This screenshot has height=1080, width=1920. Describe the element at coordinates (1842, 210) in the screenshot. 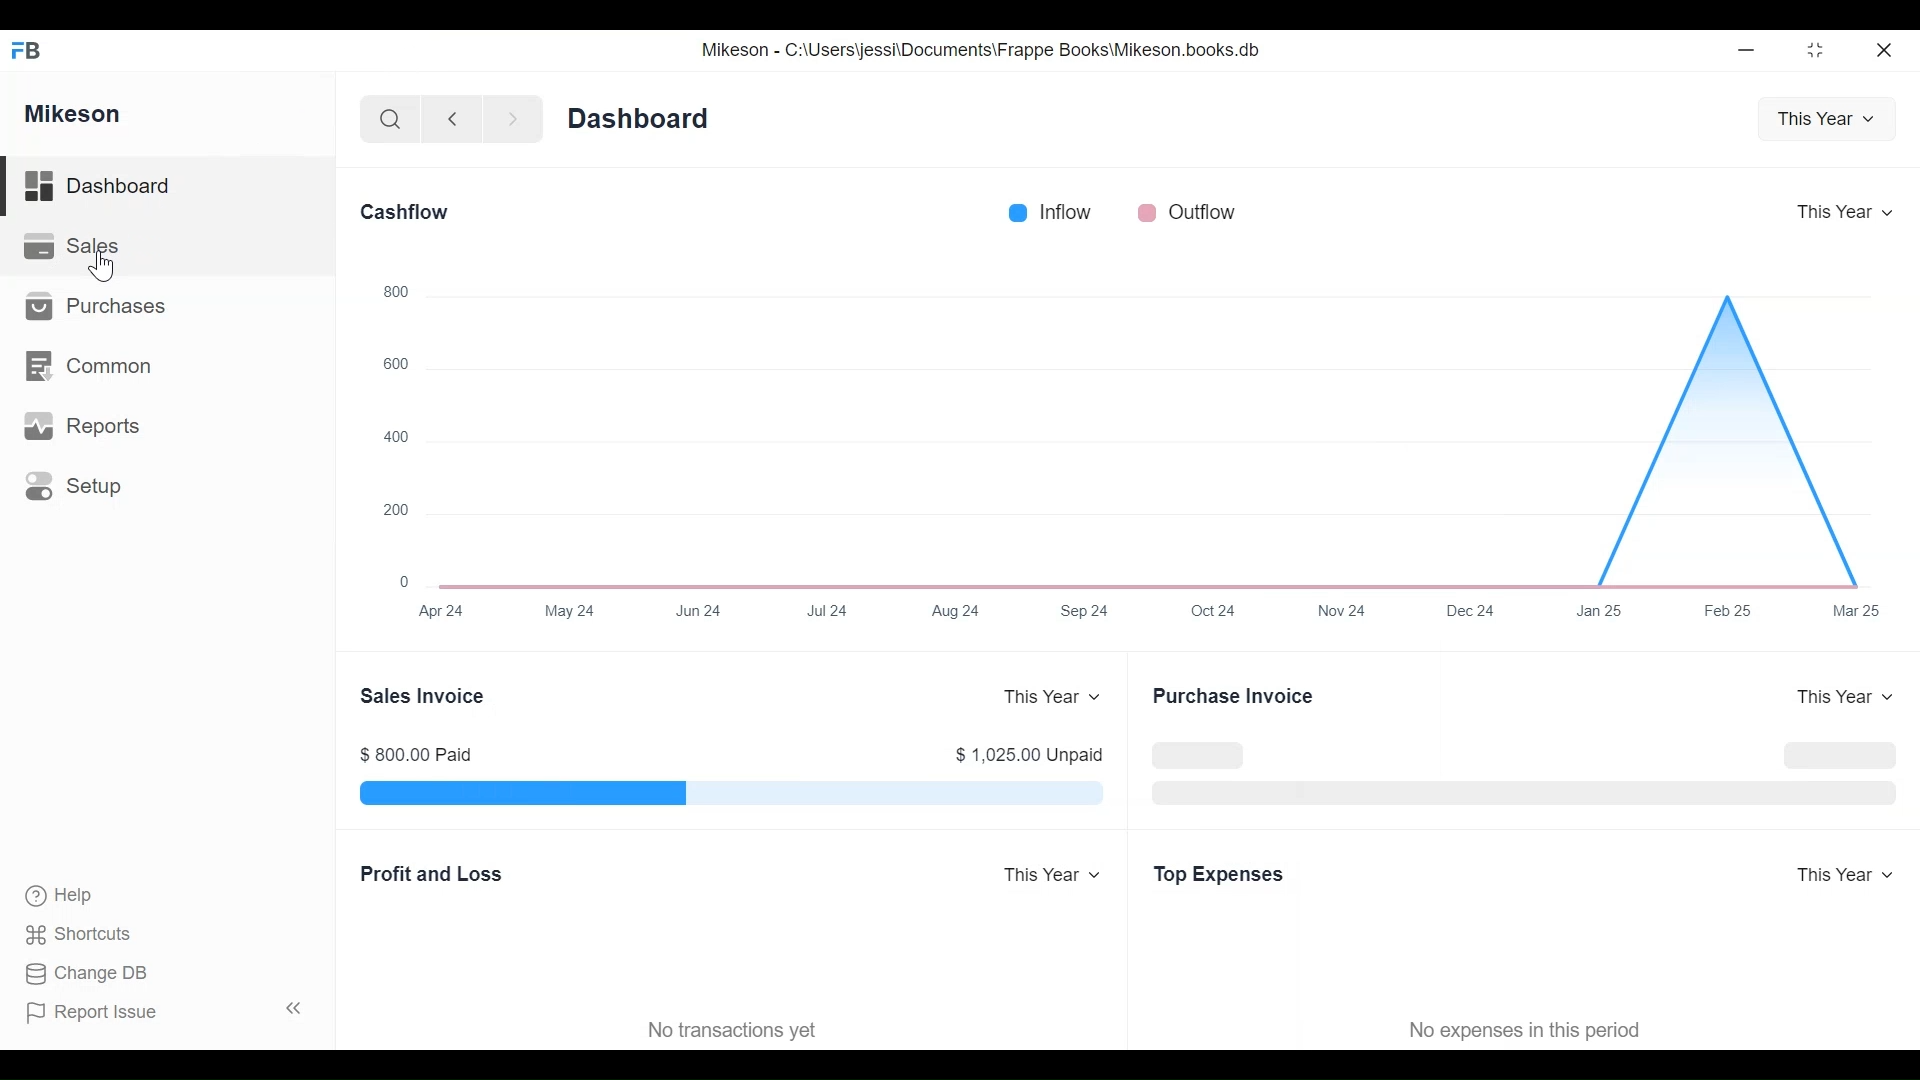

I see `This year` at that location.